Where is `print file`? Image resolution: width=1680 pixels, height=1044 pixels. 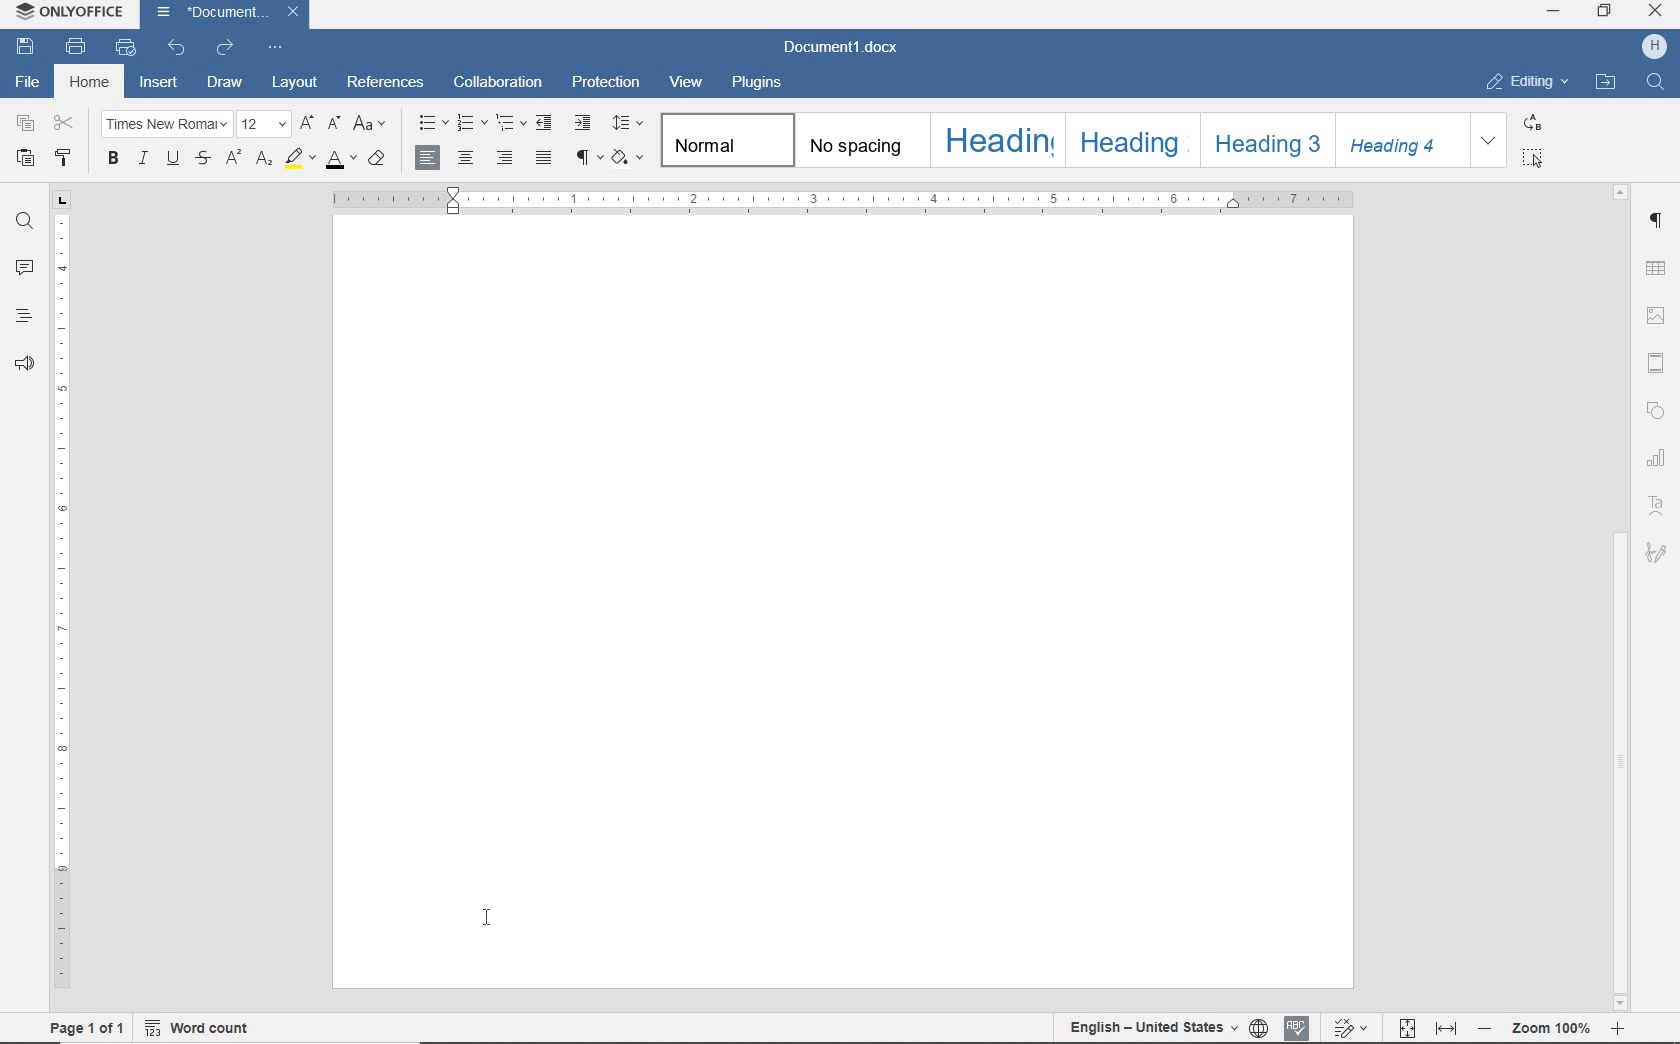 print file is located at coordinates (78, 46).